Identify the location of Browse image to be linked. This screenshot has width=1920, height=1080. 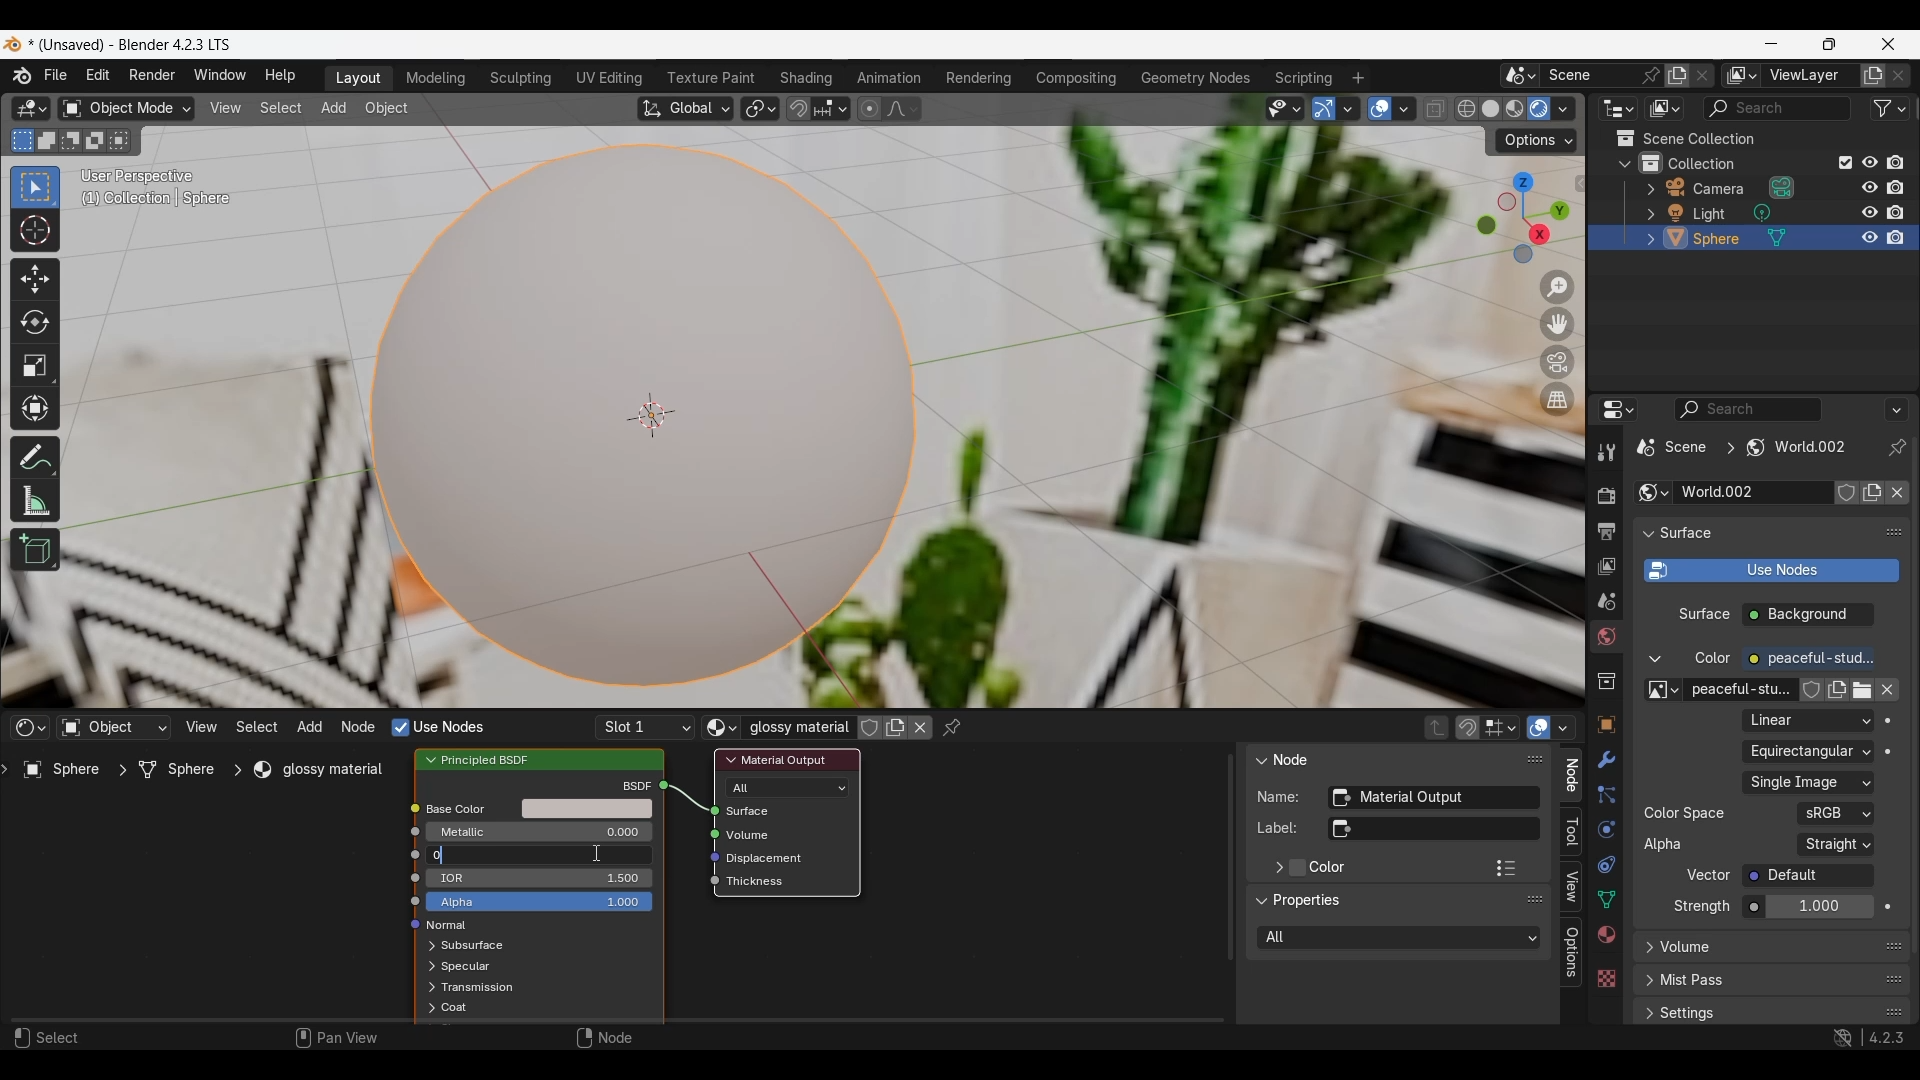
(1664, 690).